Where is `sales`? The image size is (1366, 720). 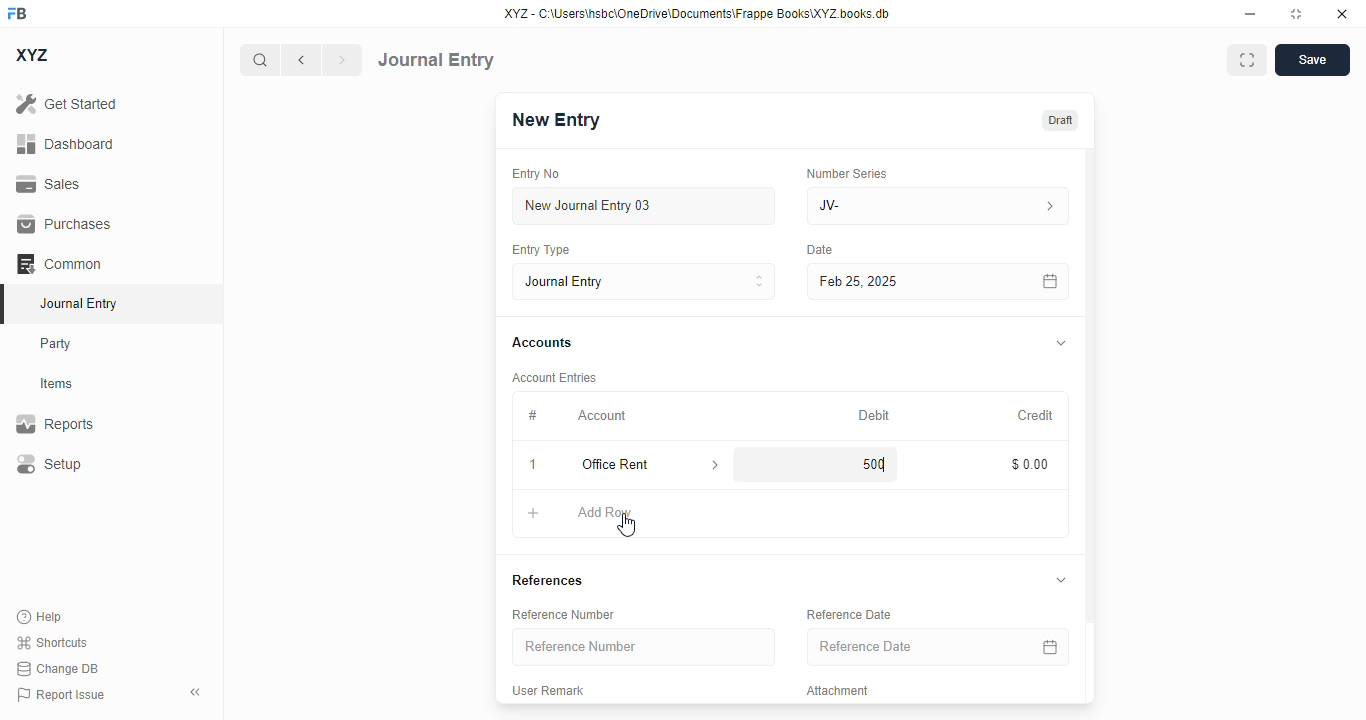 sales is located at coordinates (51, 185).